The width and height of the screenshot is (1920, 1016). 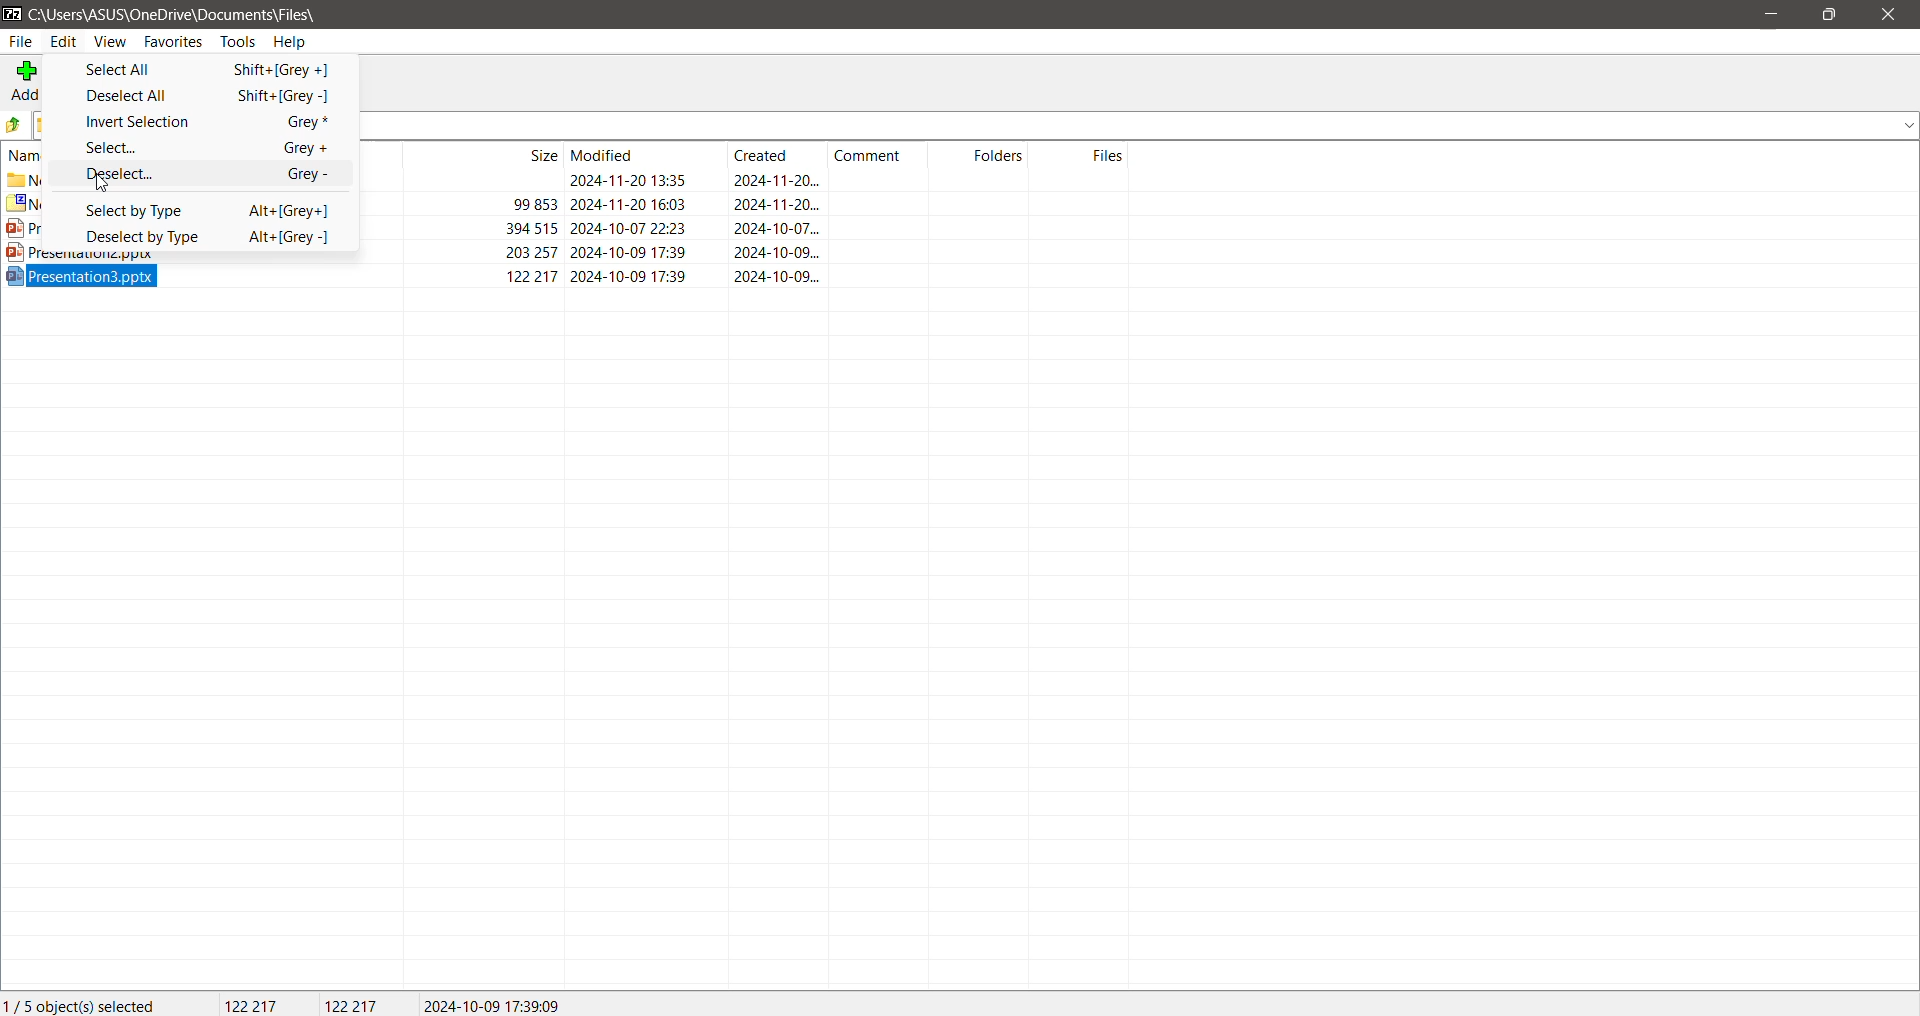 I want to click on Select by Type, so click(x=144, y=210).